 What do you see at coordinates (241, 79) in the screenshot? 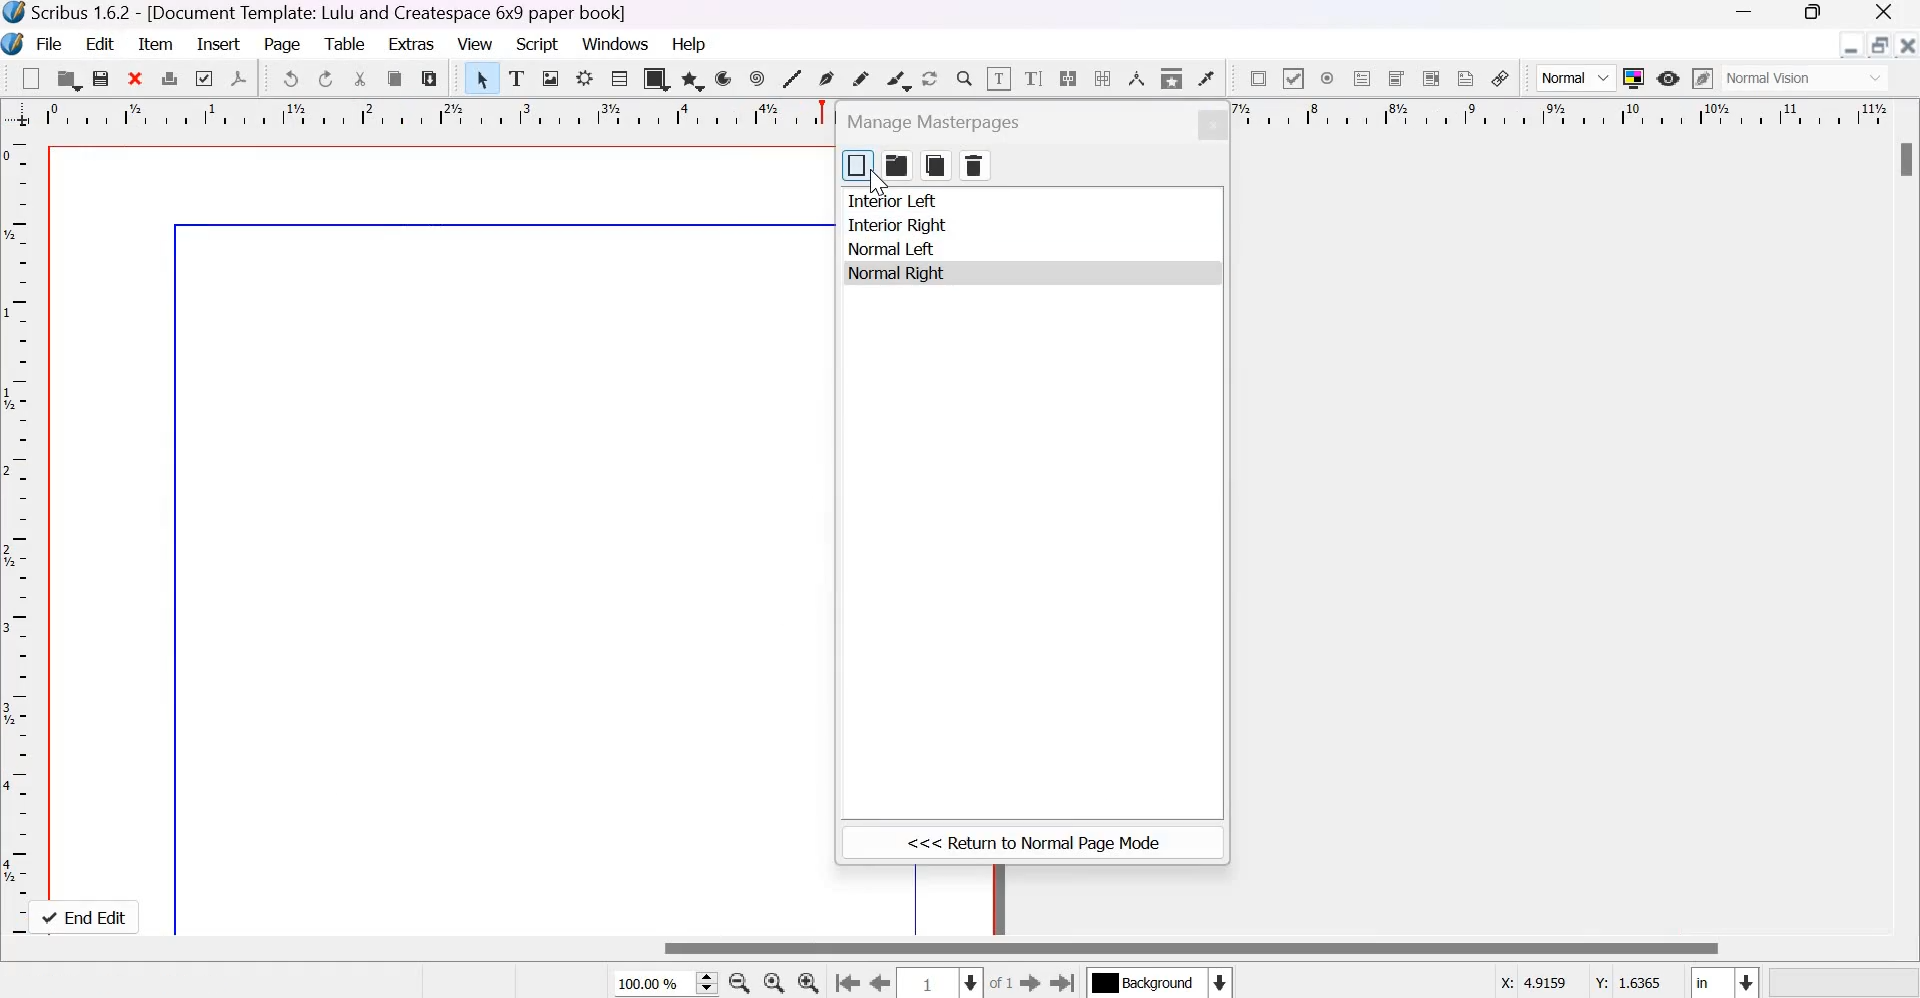
I see `save as pdf` at bounding box center [241, 79].